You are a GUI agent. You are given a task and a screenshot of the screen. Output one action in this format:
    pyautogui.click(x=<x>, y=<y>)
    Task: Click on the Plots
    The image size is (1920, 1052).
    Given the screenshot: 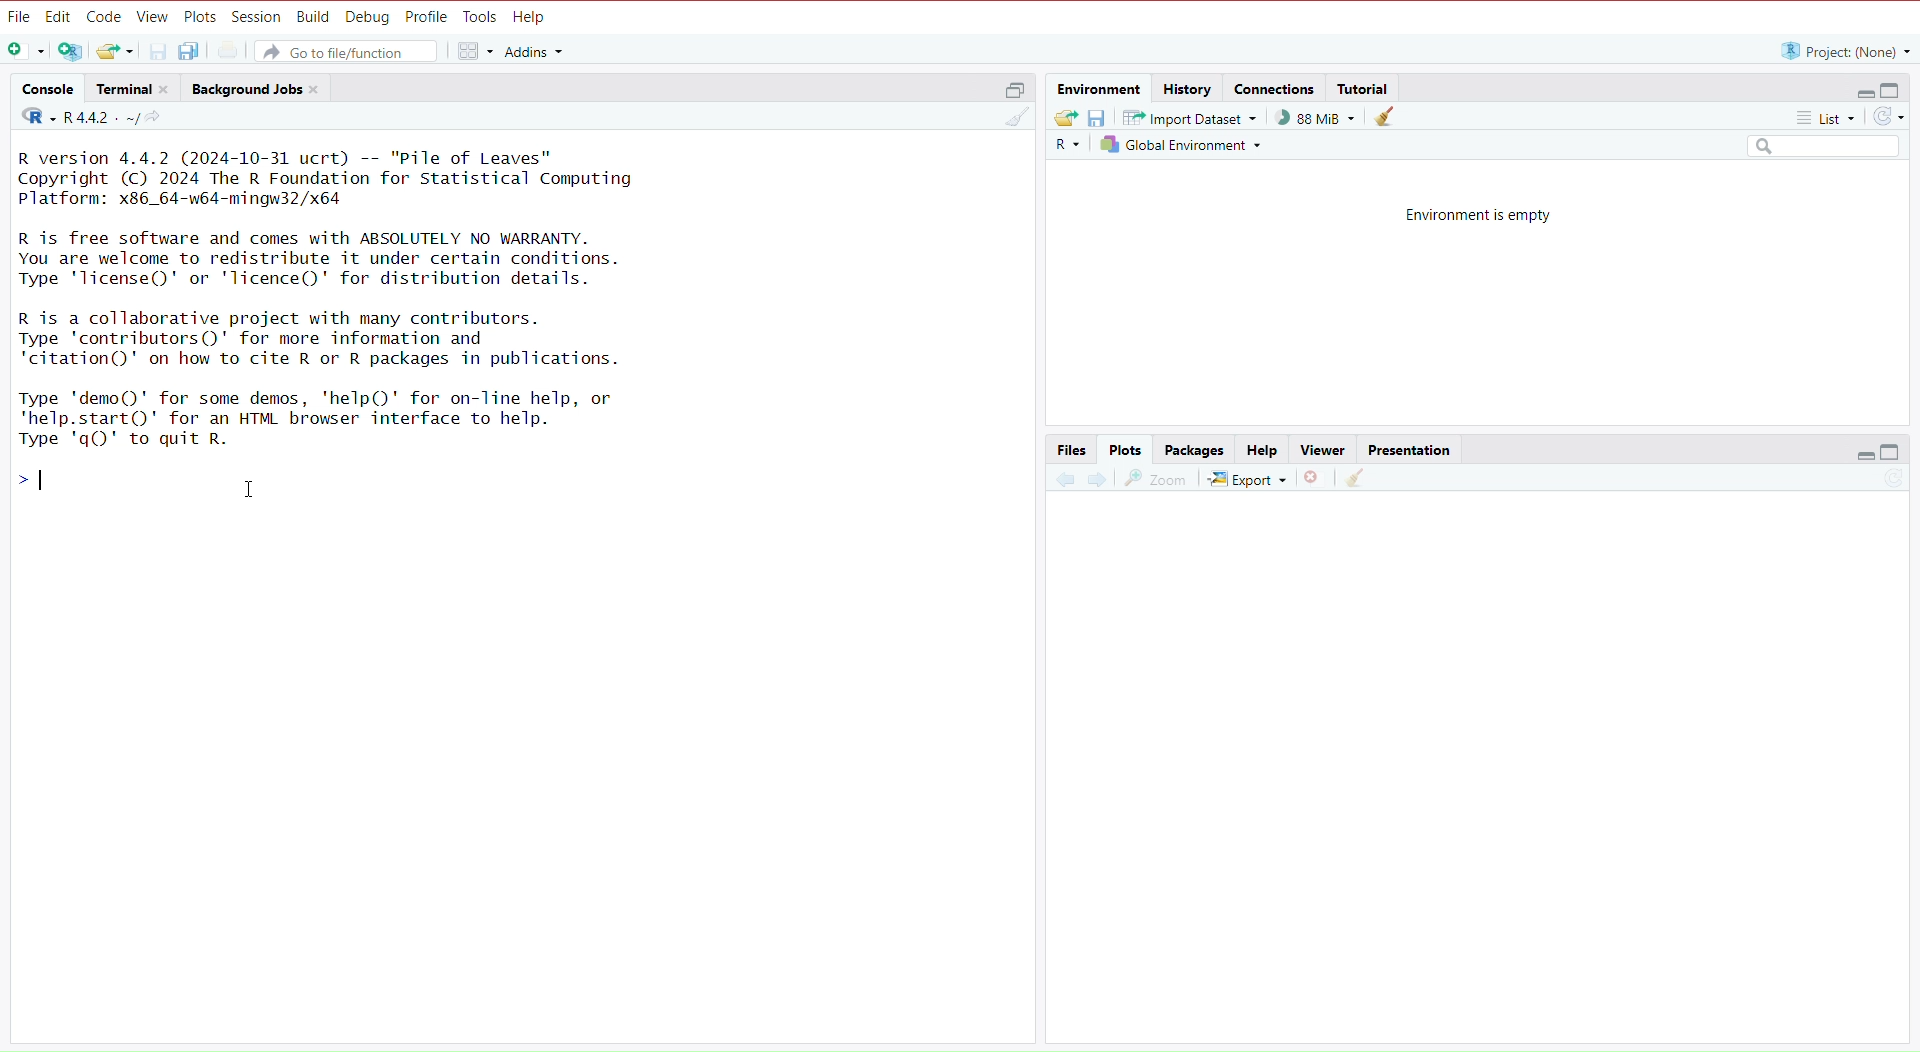 What is the action you would take?
    pyautogui.click(x=1125, y=449)
    